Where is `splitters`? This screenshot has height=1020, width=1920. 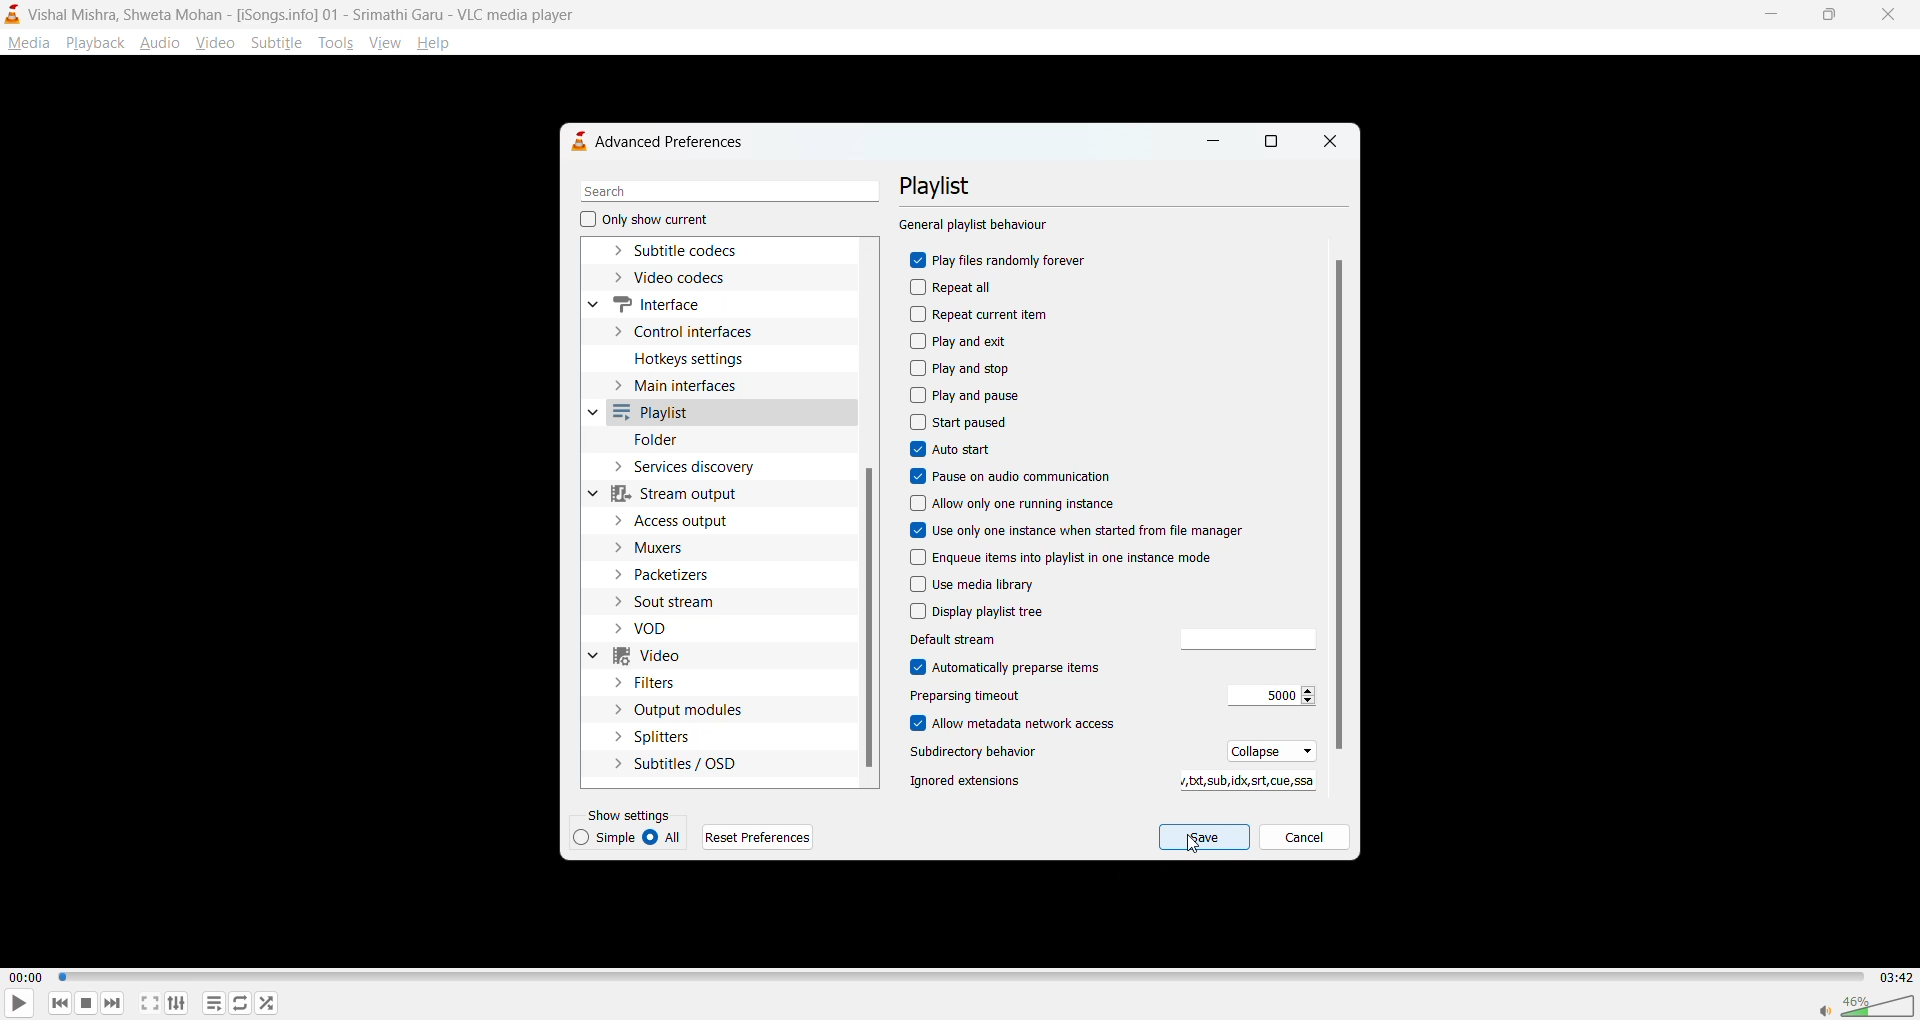 splitters is located at coordinates (653, 737).